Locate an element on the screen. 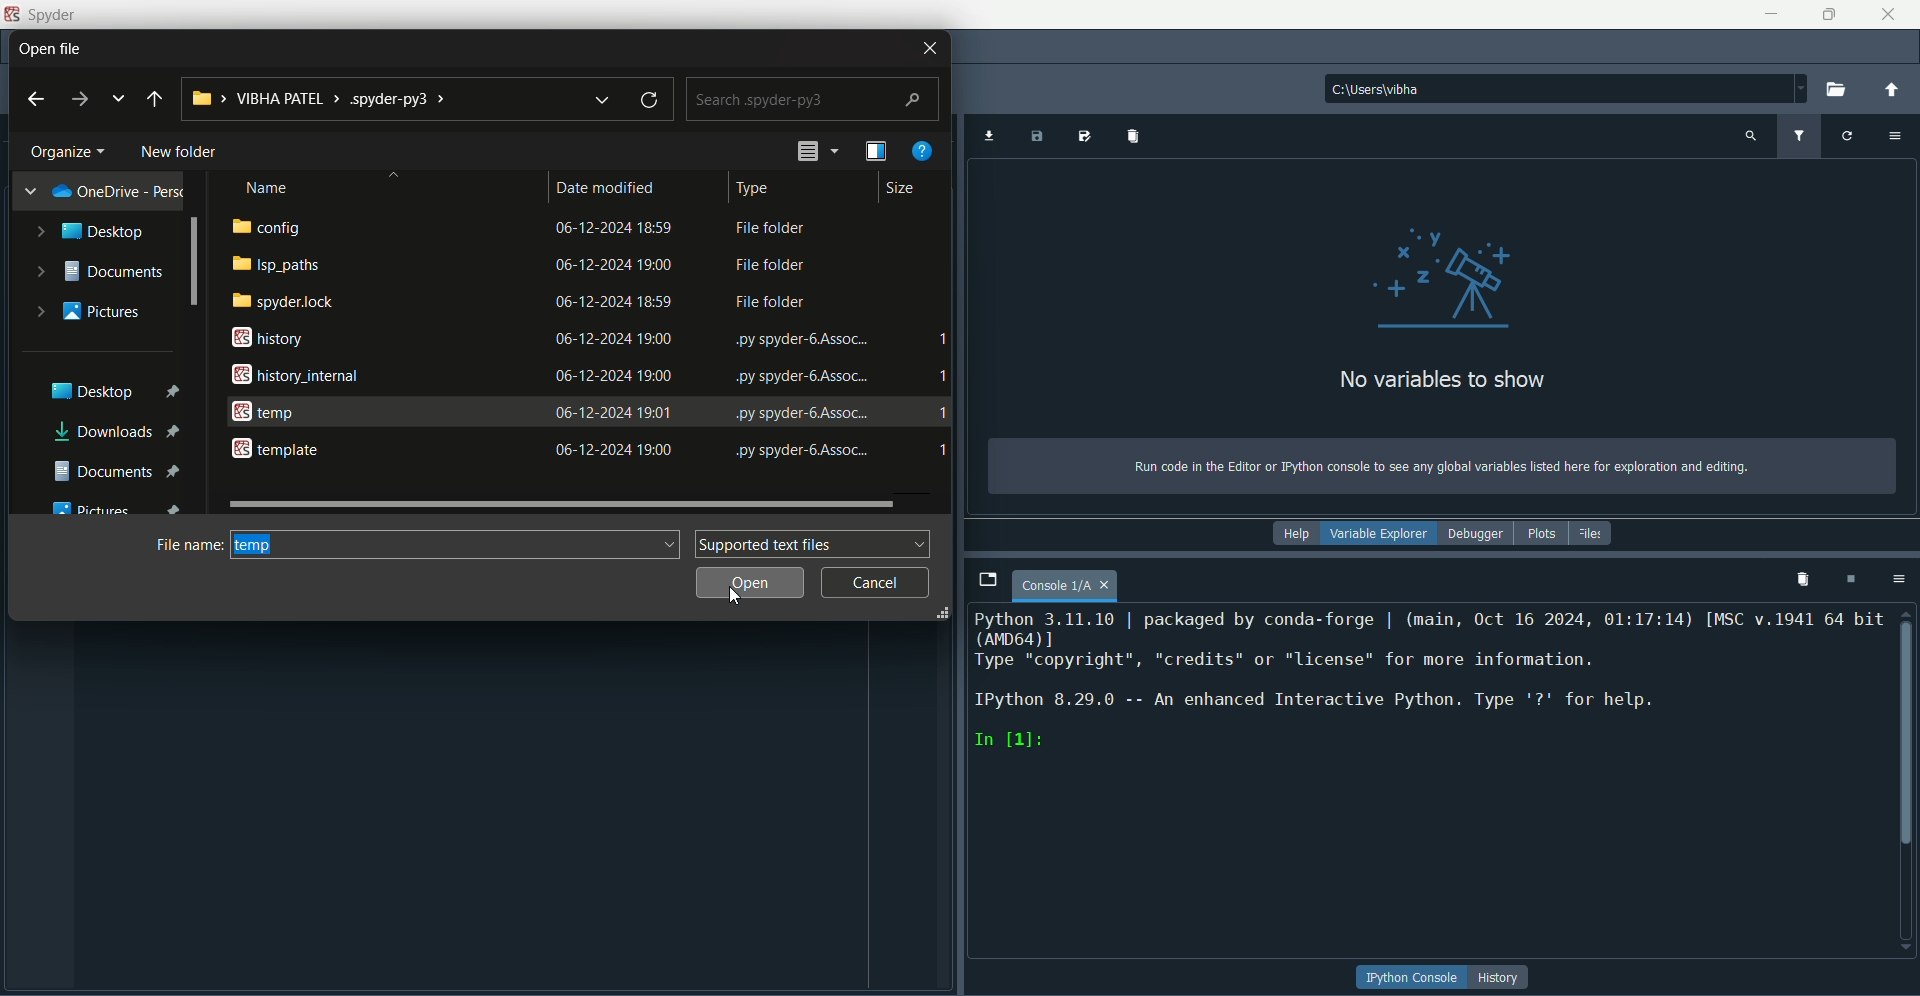 Image resolution: width=1920 pixels, height=996 pixels. file path is located at coordinates (1564, 91).